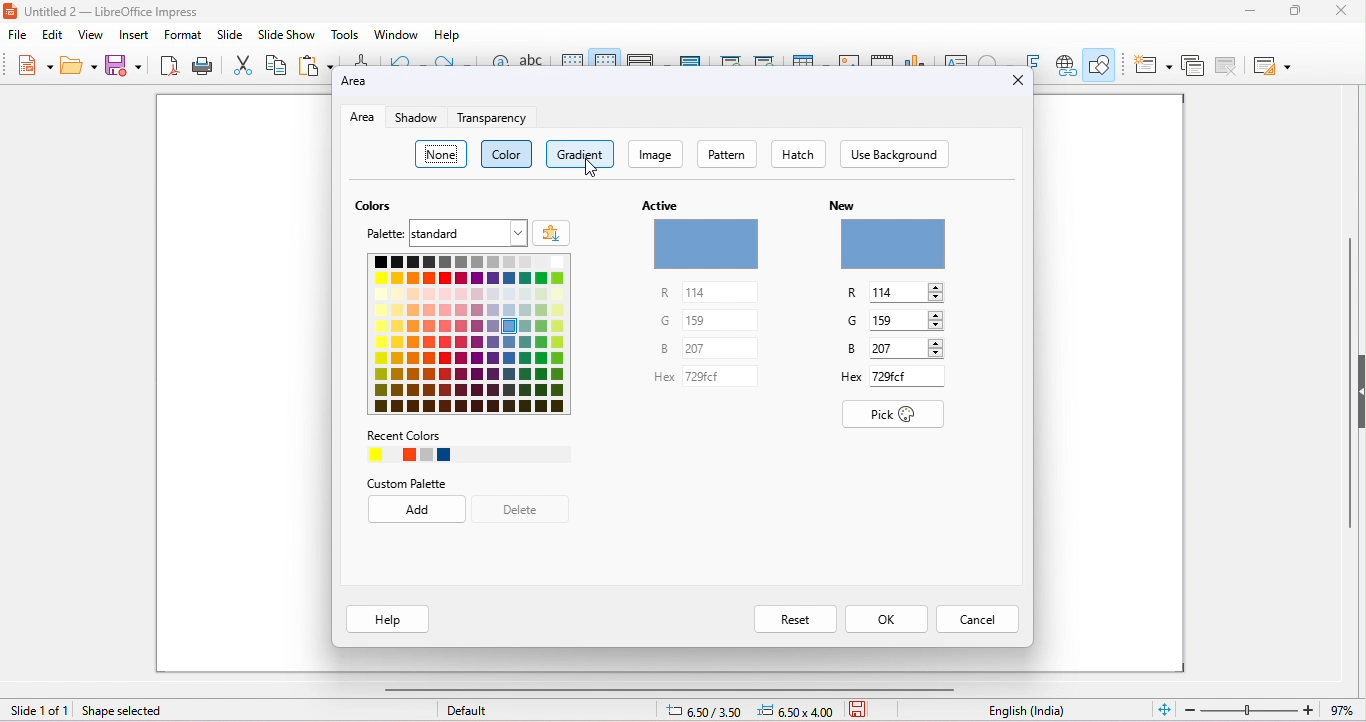  What do you see at coordinates (839, 380) in the screenshot?
I see `hex` at bounding box center [839, 380].